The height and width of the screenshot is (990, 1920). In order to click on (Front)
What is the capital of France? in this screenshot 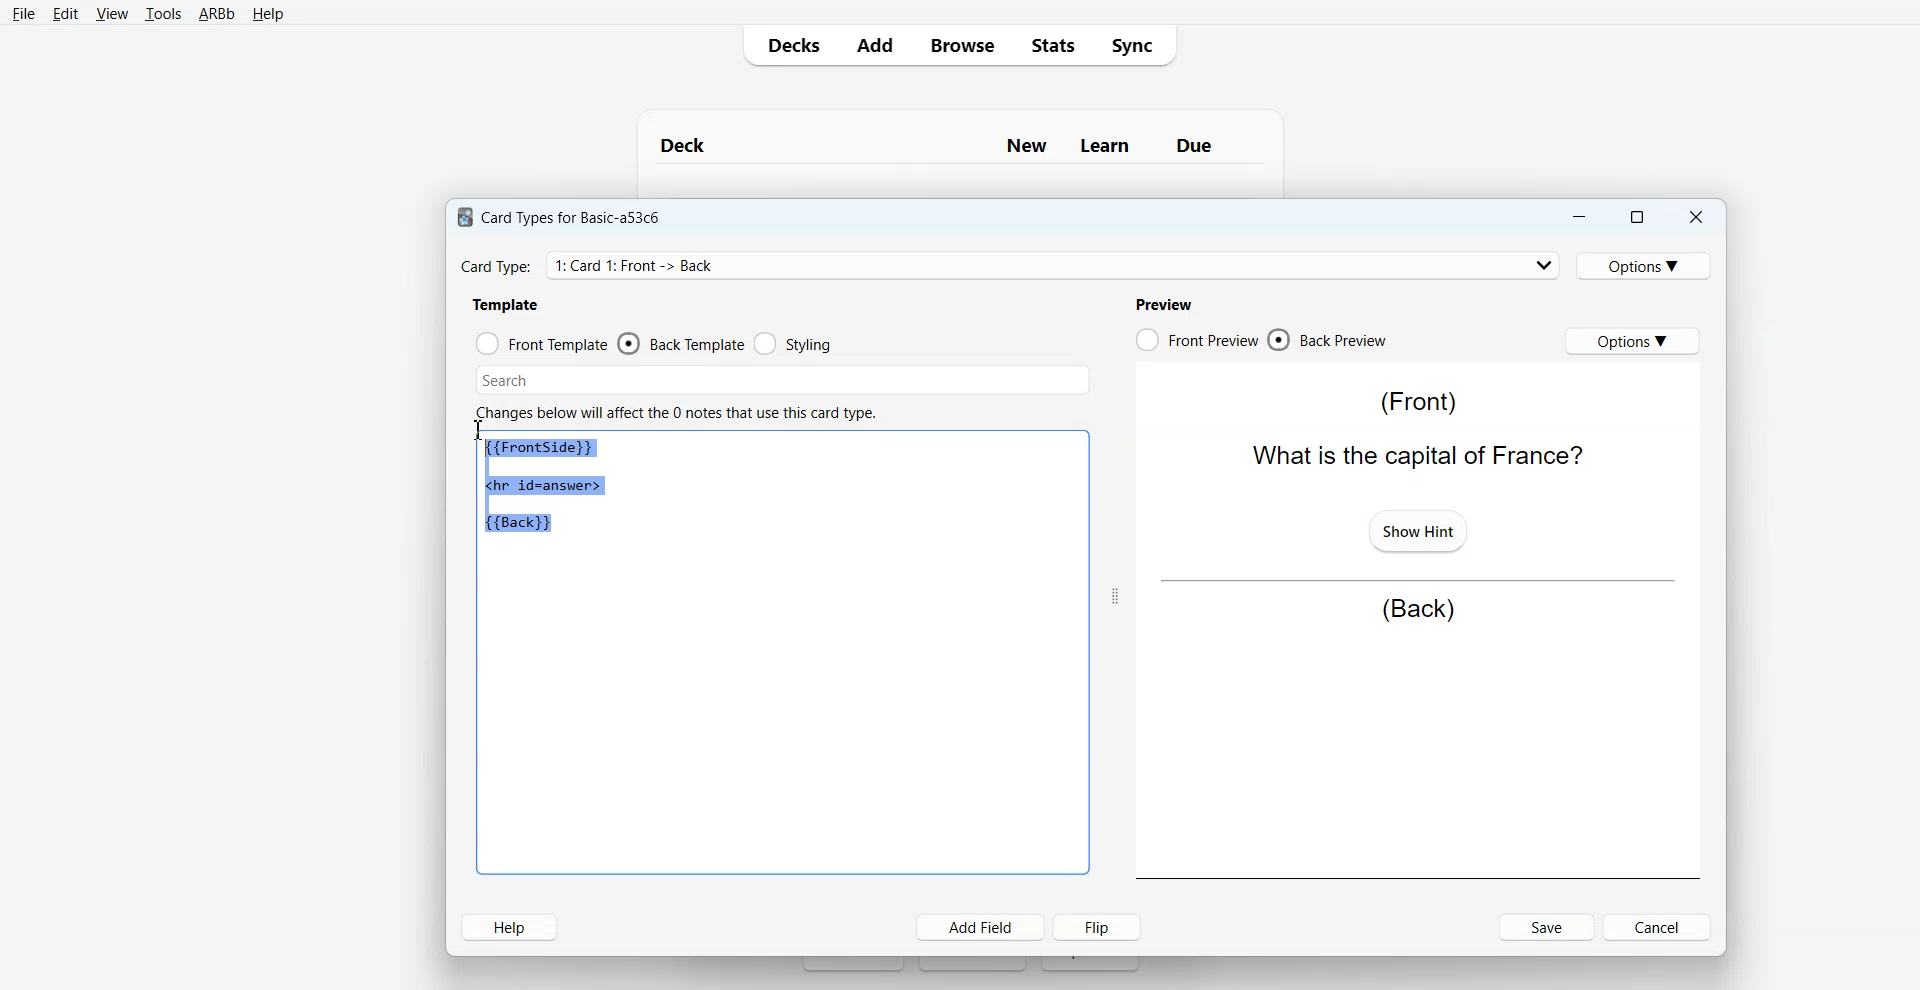, I will do `click(1413, 429)`.